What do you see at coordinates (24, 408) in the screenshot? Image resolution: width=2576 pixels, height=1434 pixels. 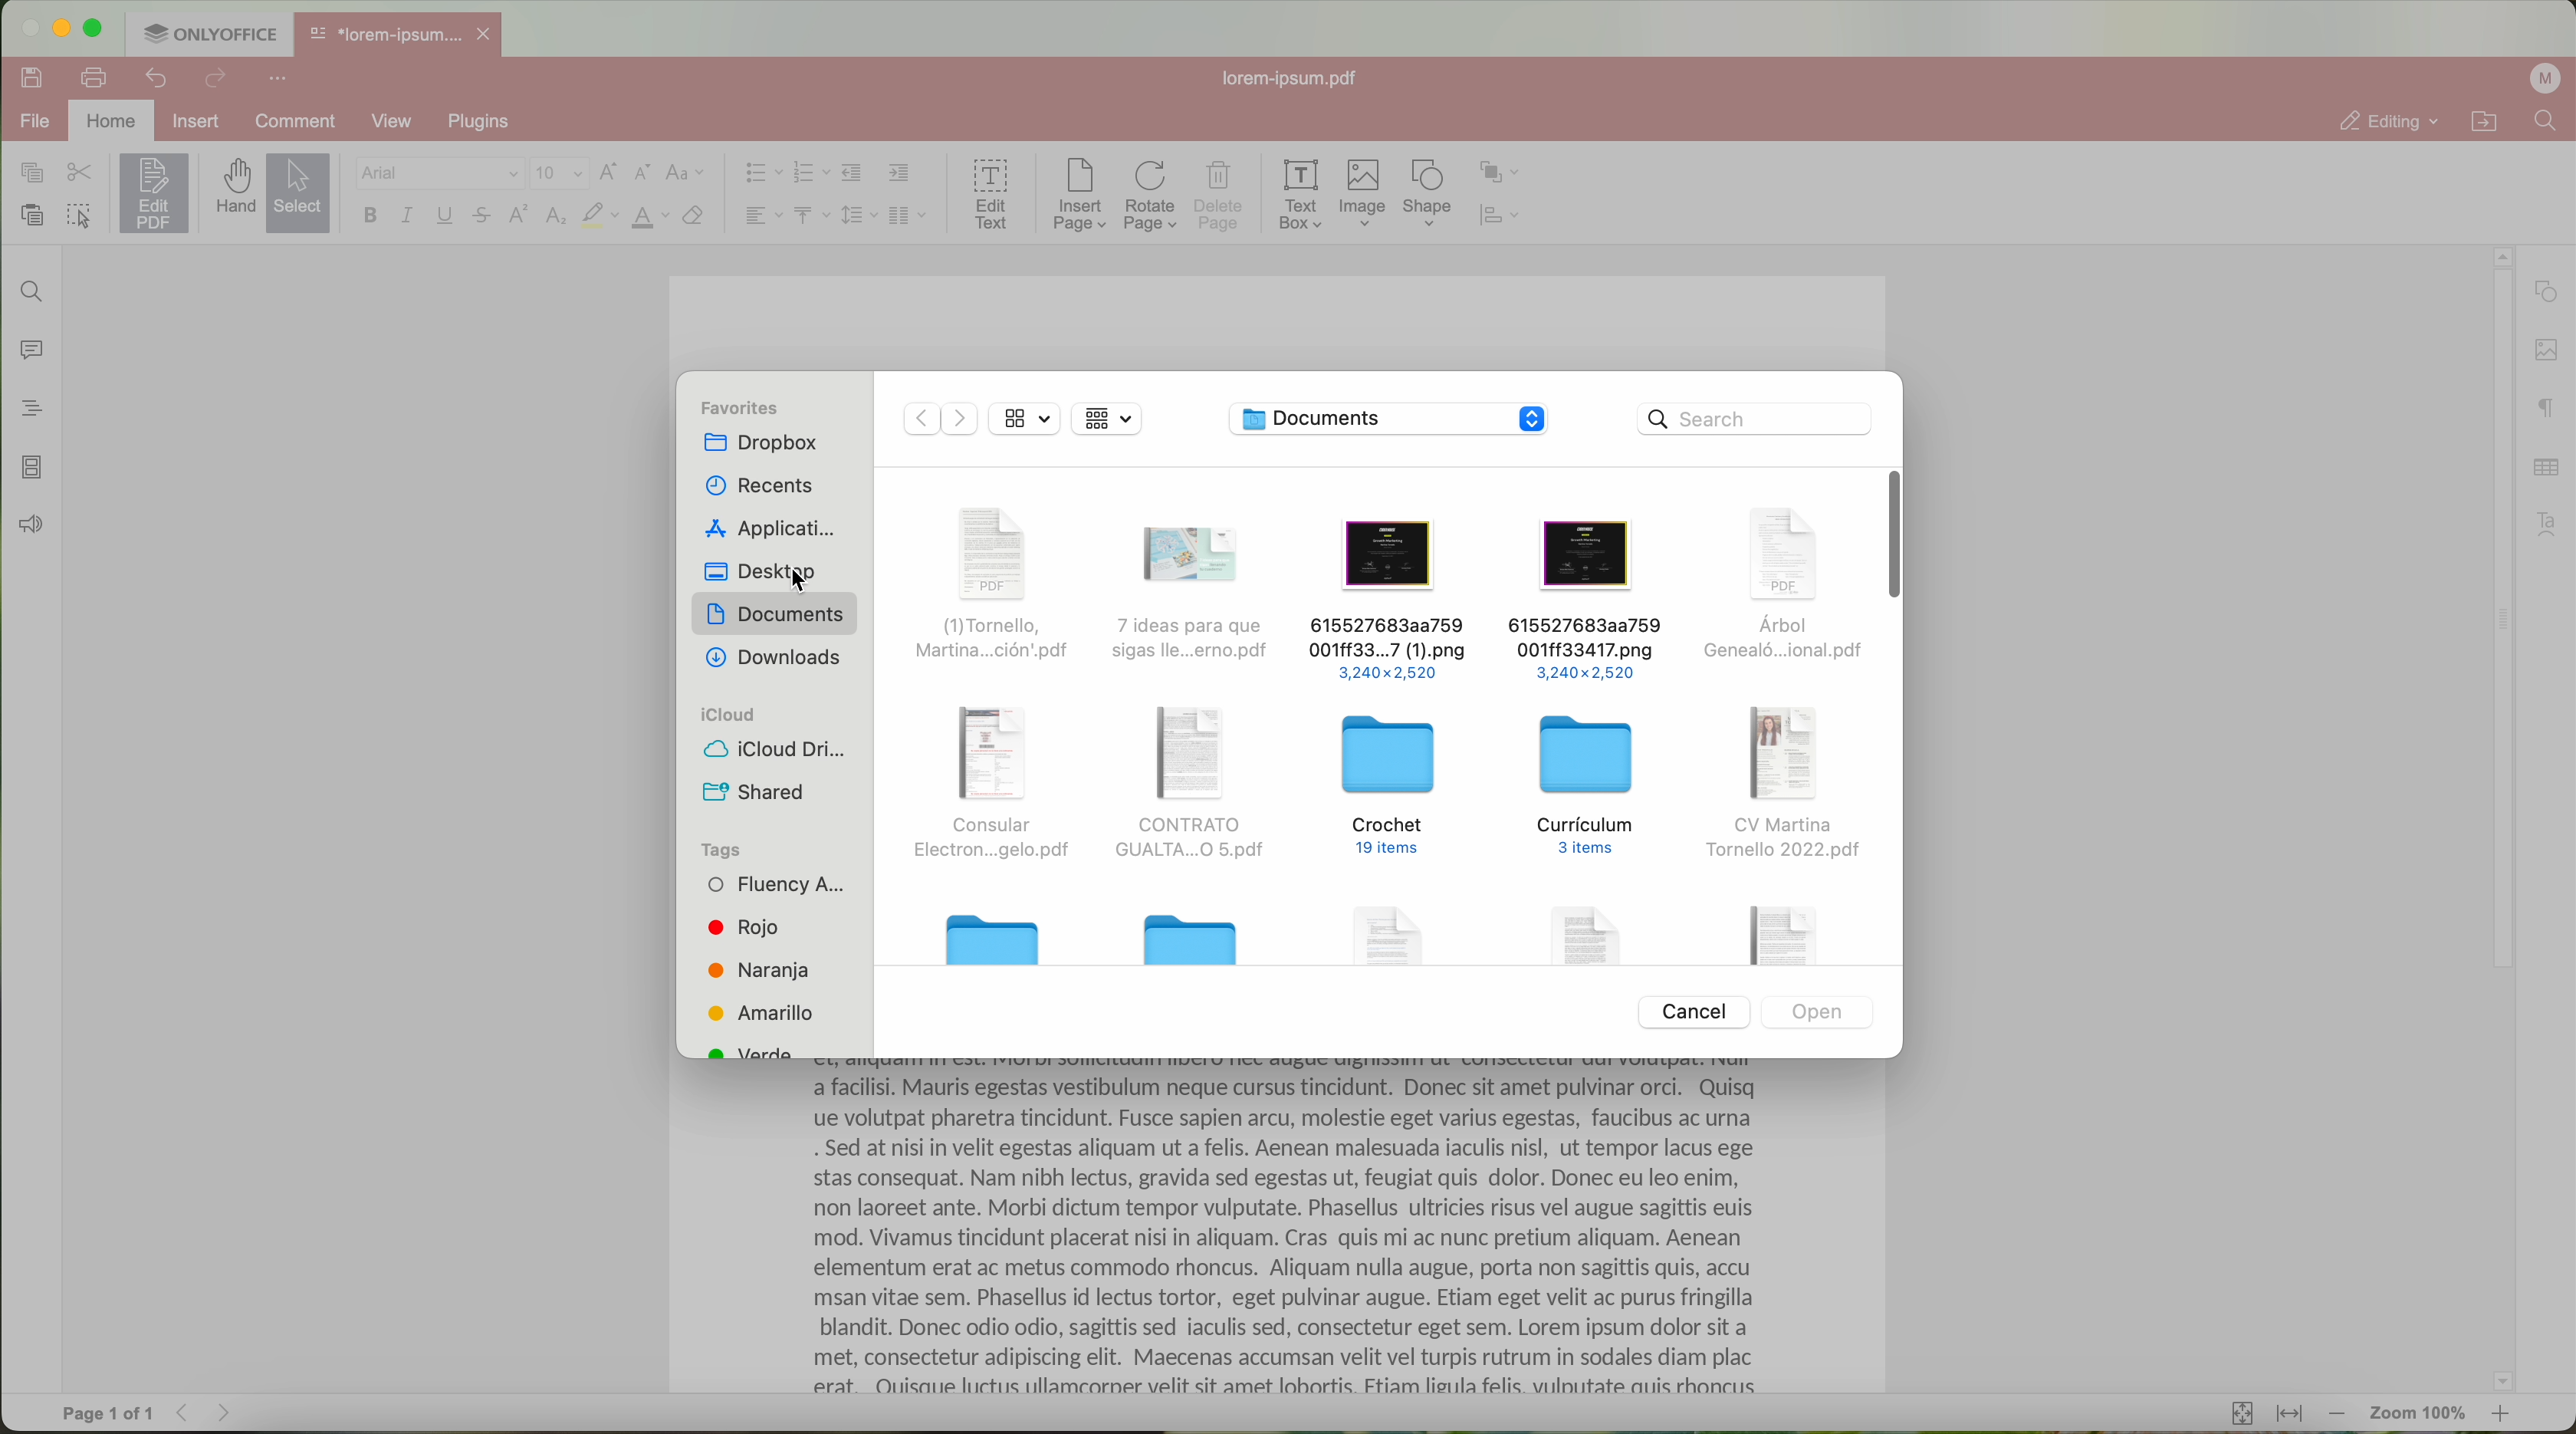 I see `headings` at bounding box center [24, 408].